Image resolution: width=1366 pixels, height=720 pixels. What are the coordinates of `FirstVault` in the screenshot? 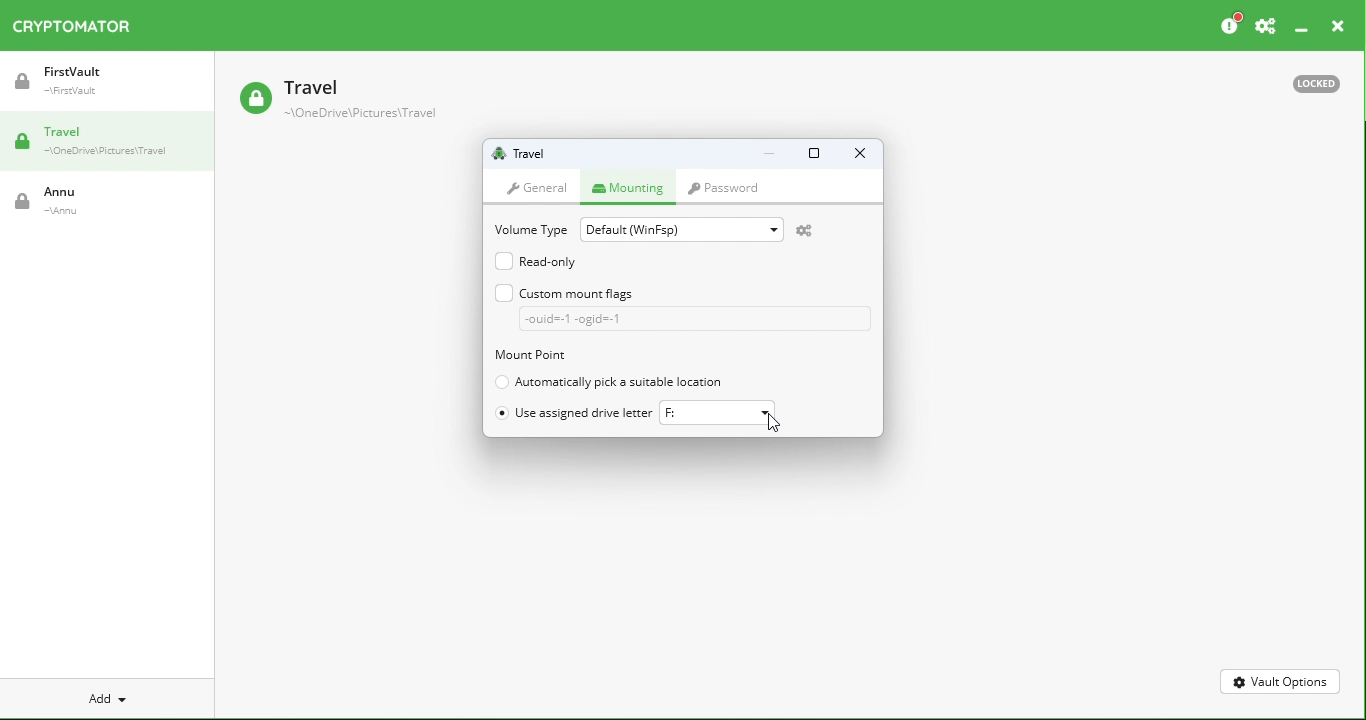 It's located at (110, 88).